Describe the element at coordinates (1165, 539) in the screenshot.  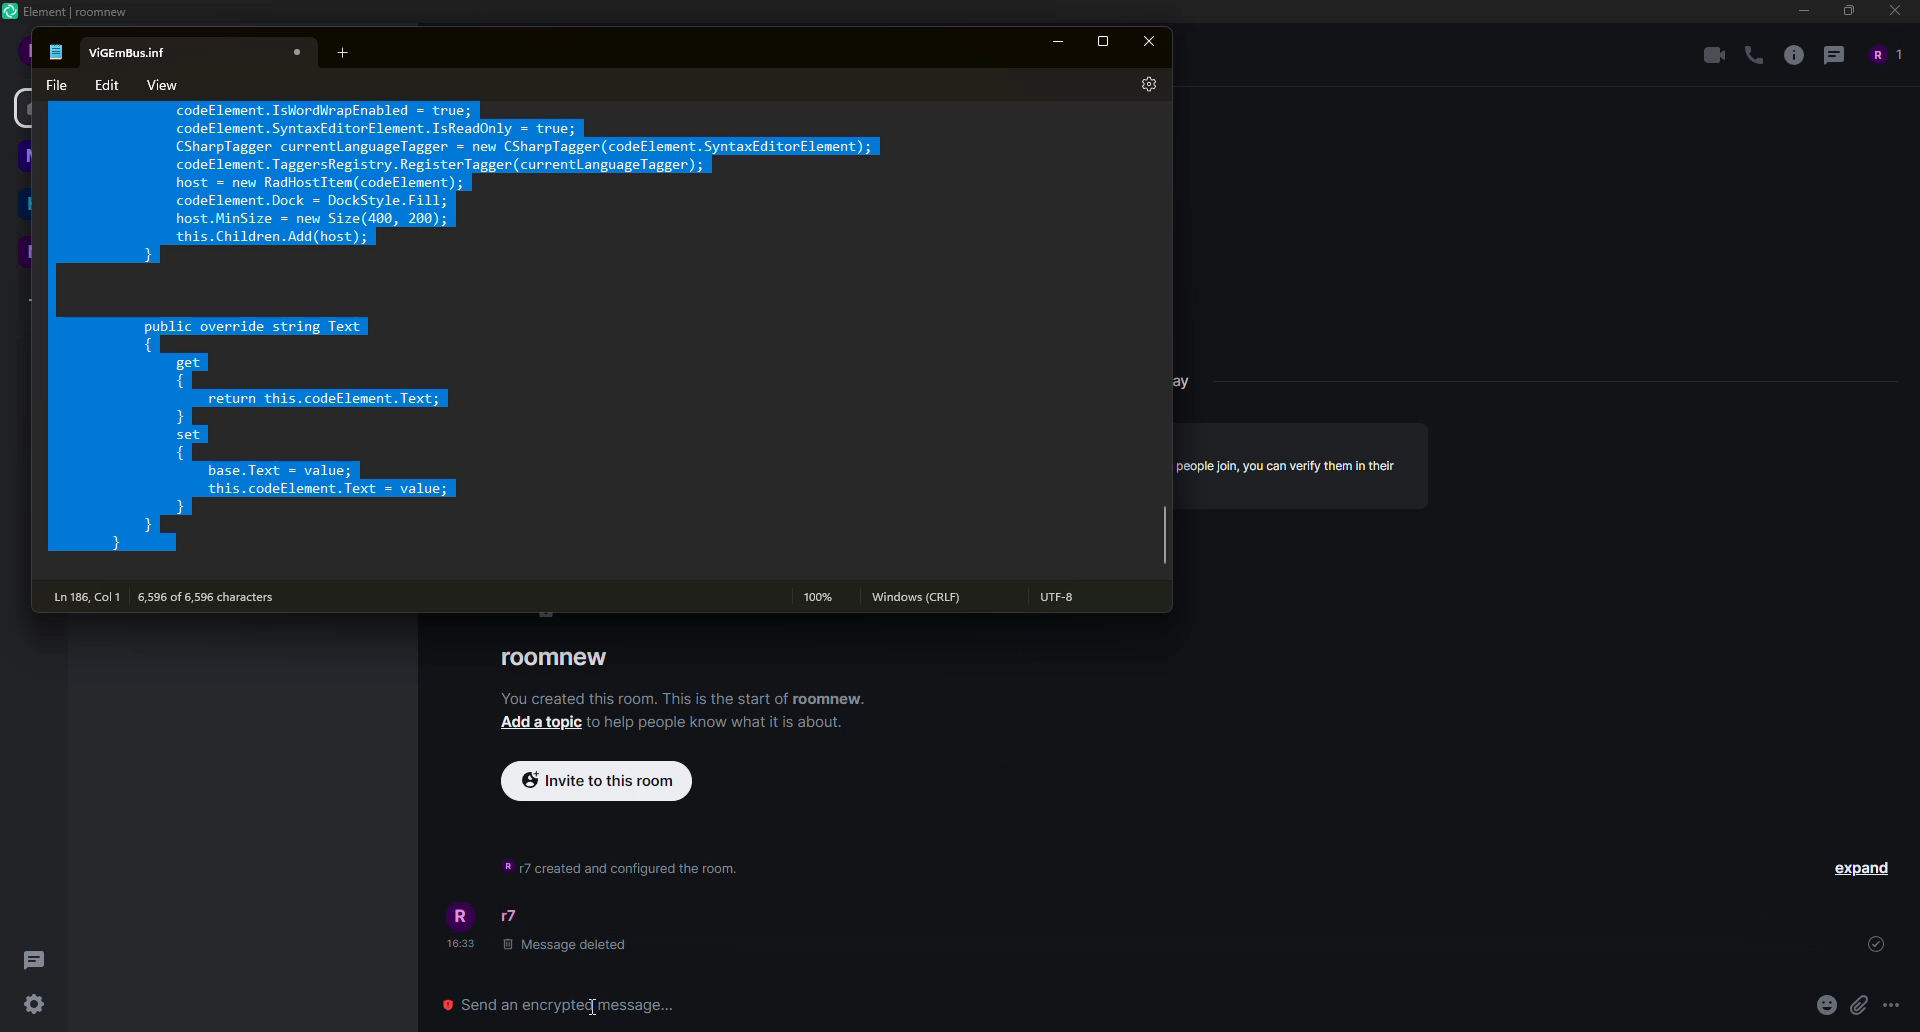
I see `scroll bar` at that location.